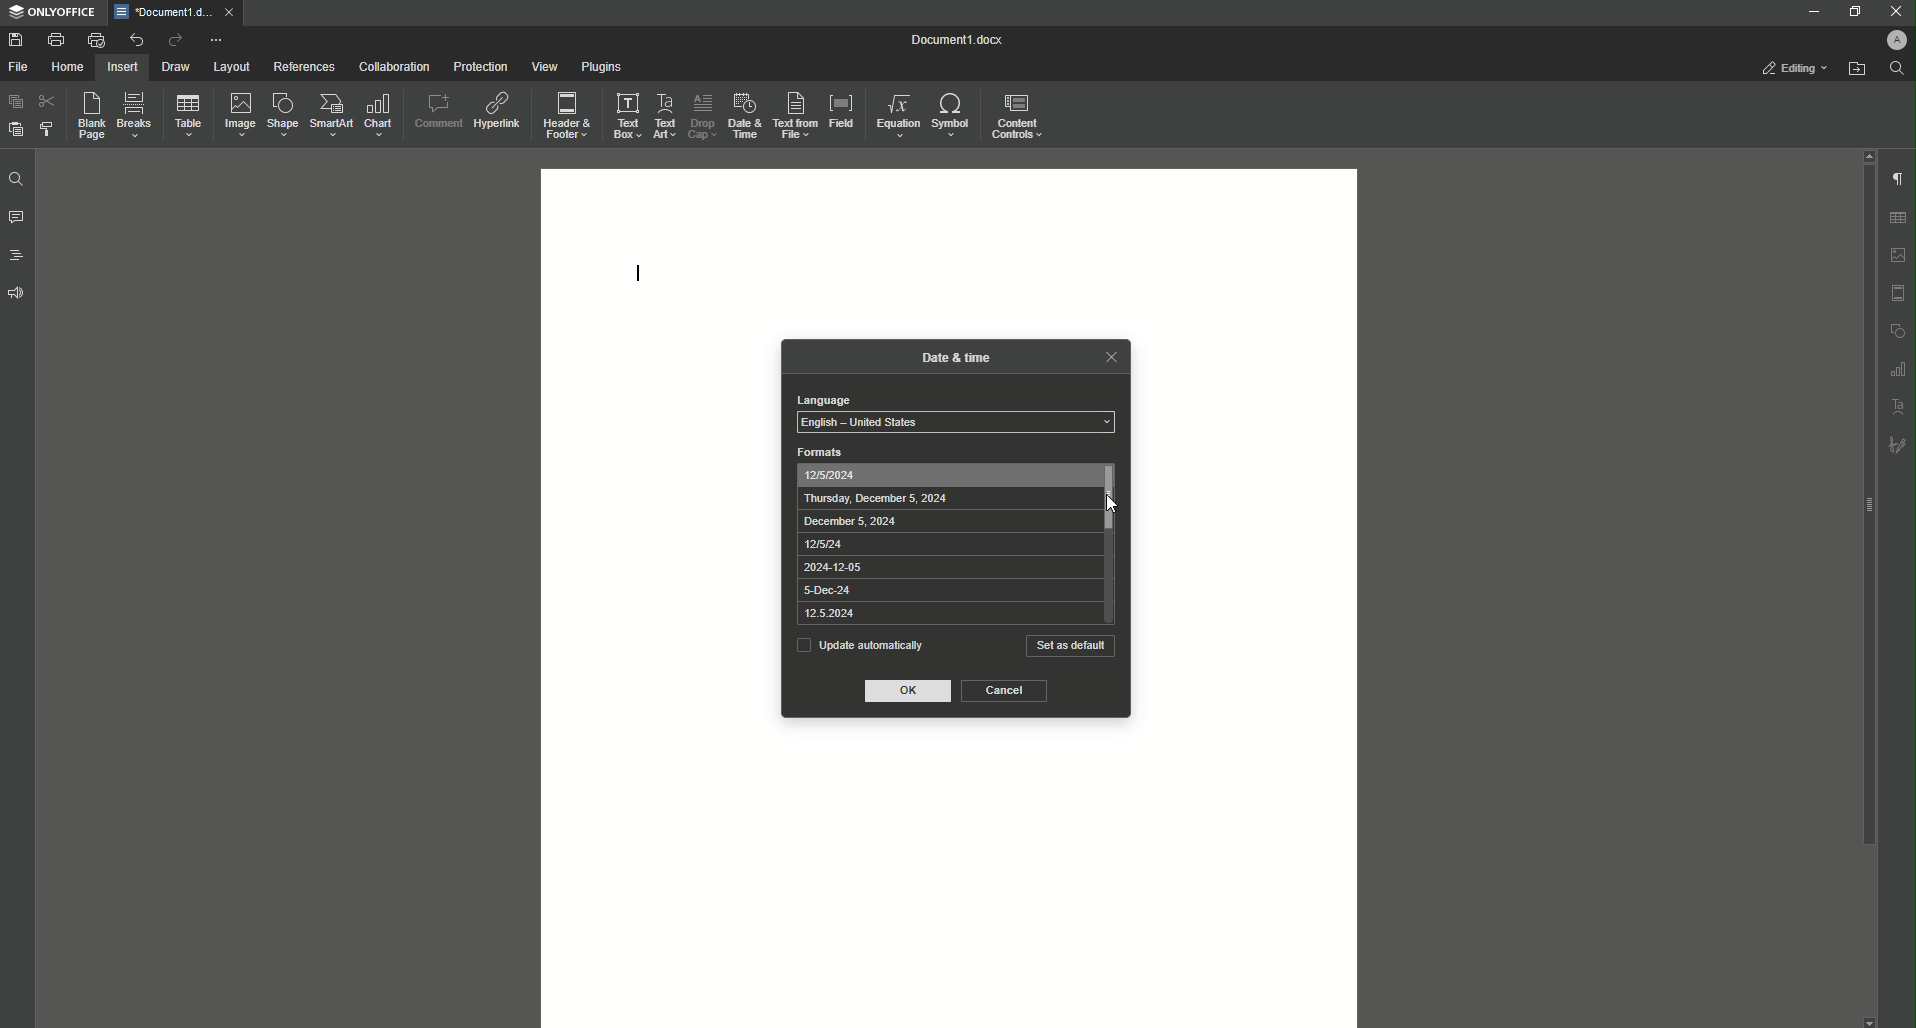 This screenshot has width=1916, height=1028. What do you see at coordinates (15, 179) in the screenshot?
I see `Find` at bounding box center [15, 179].